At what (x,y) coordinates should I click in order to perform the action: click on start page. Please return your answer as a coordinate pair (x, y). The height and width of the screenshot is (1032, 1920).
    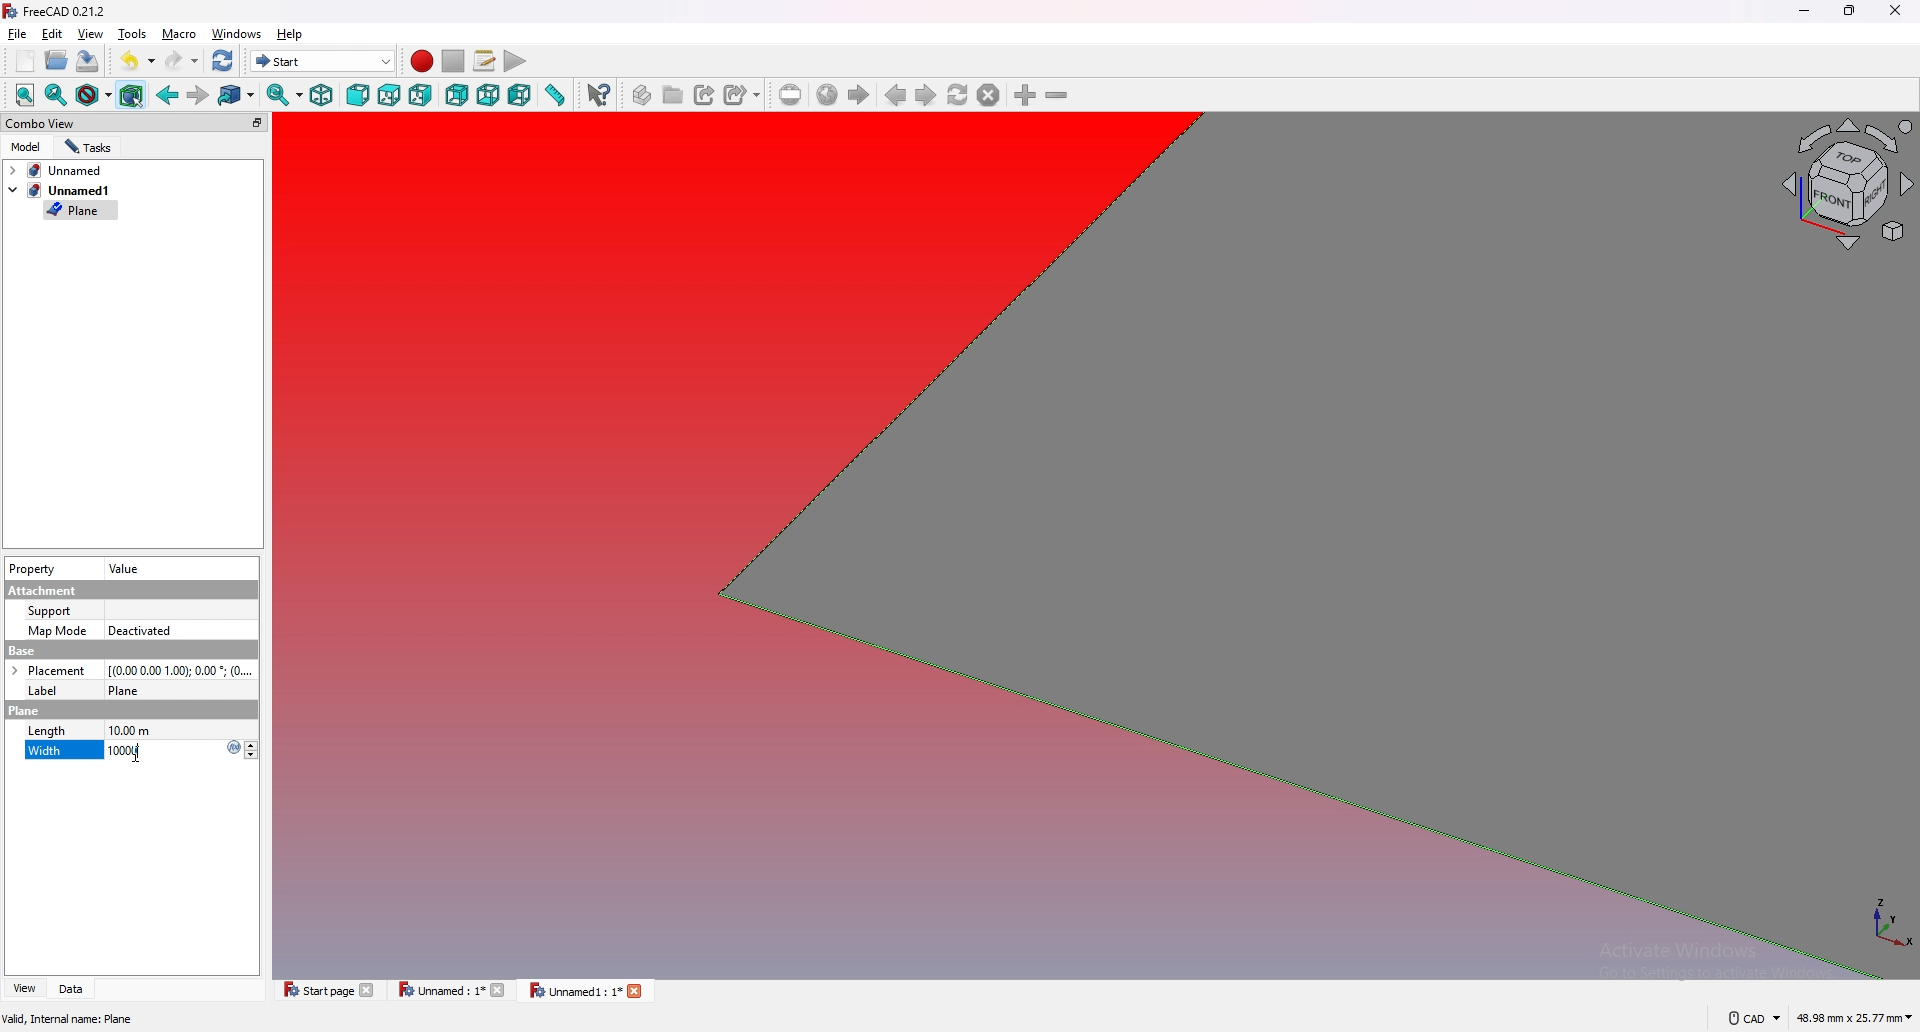
    Looking at the image, I should click on (858, 95).